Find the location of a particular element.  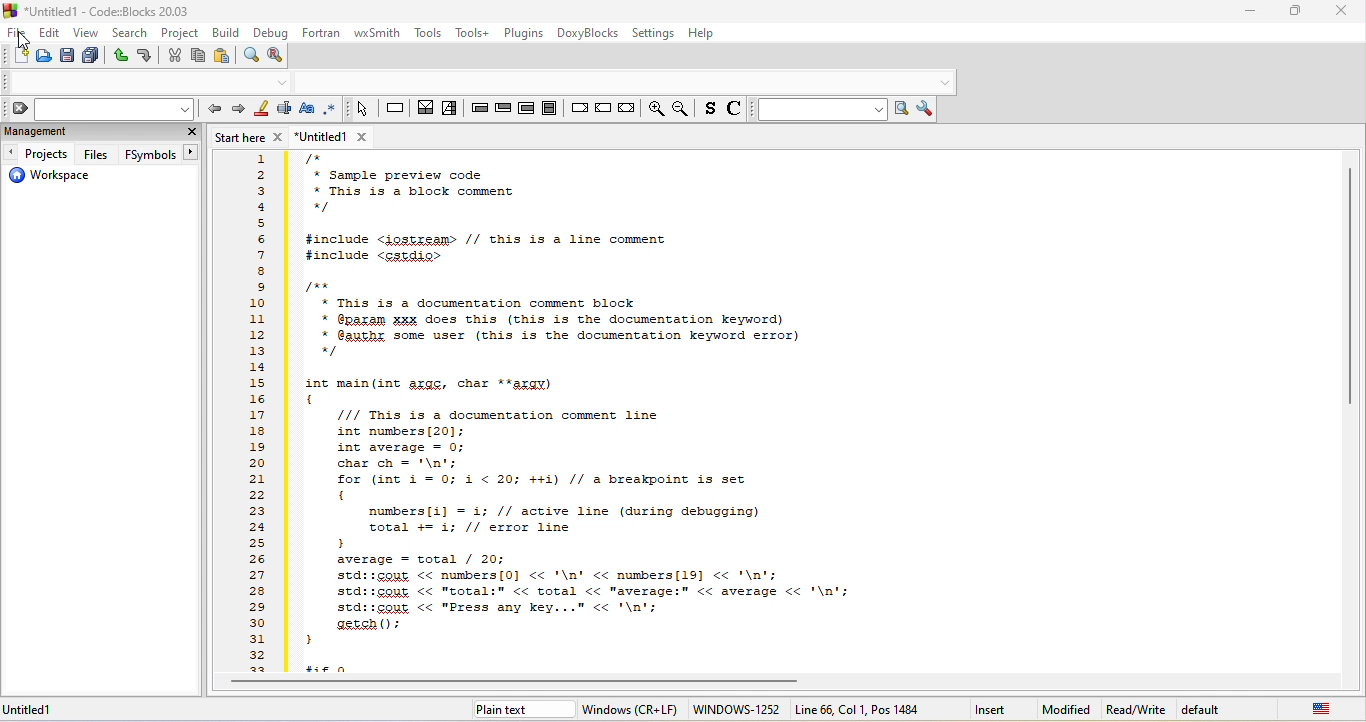

edit is located at coordinates (48, 34).